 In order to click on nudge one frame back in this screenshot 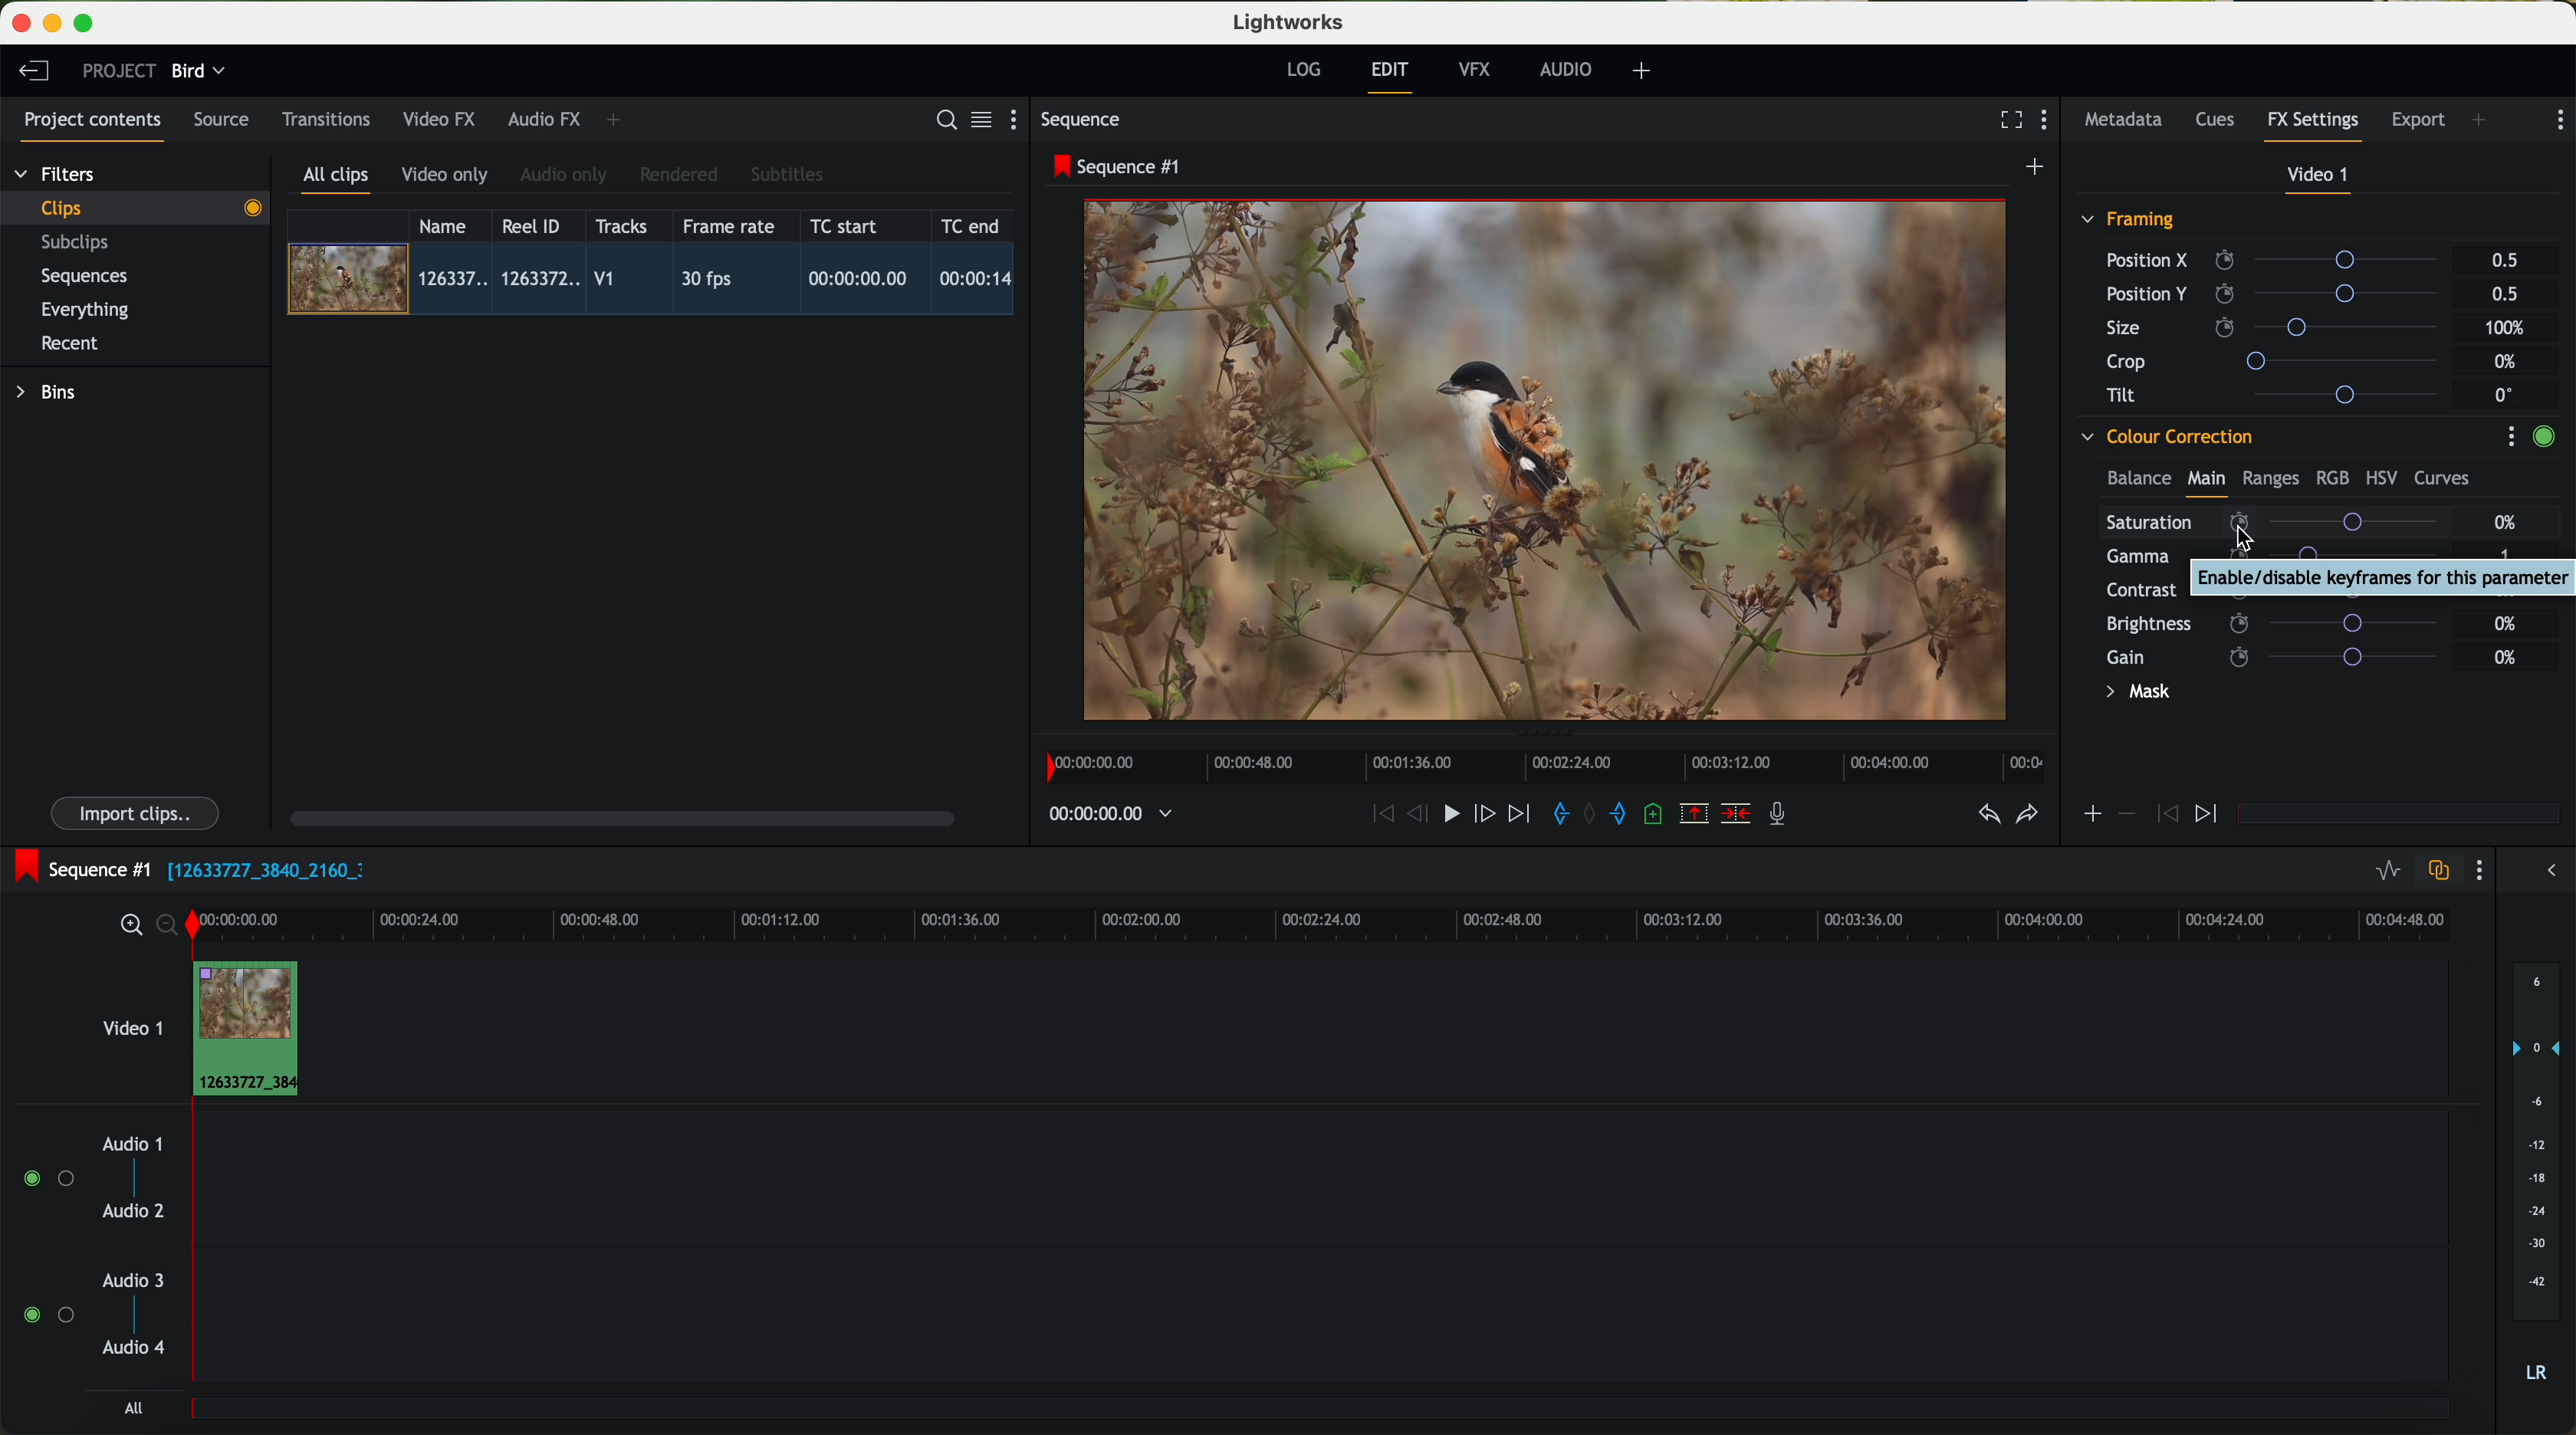, I will do `click(1421, 816)`.